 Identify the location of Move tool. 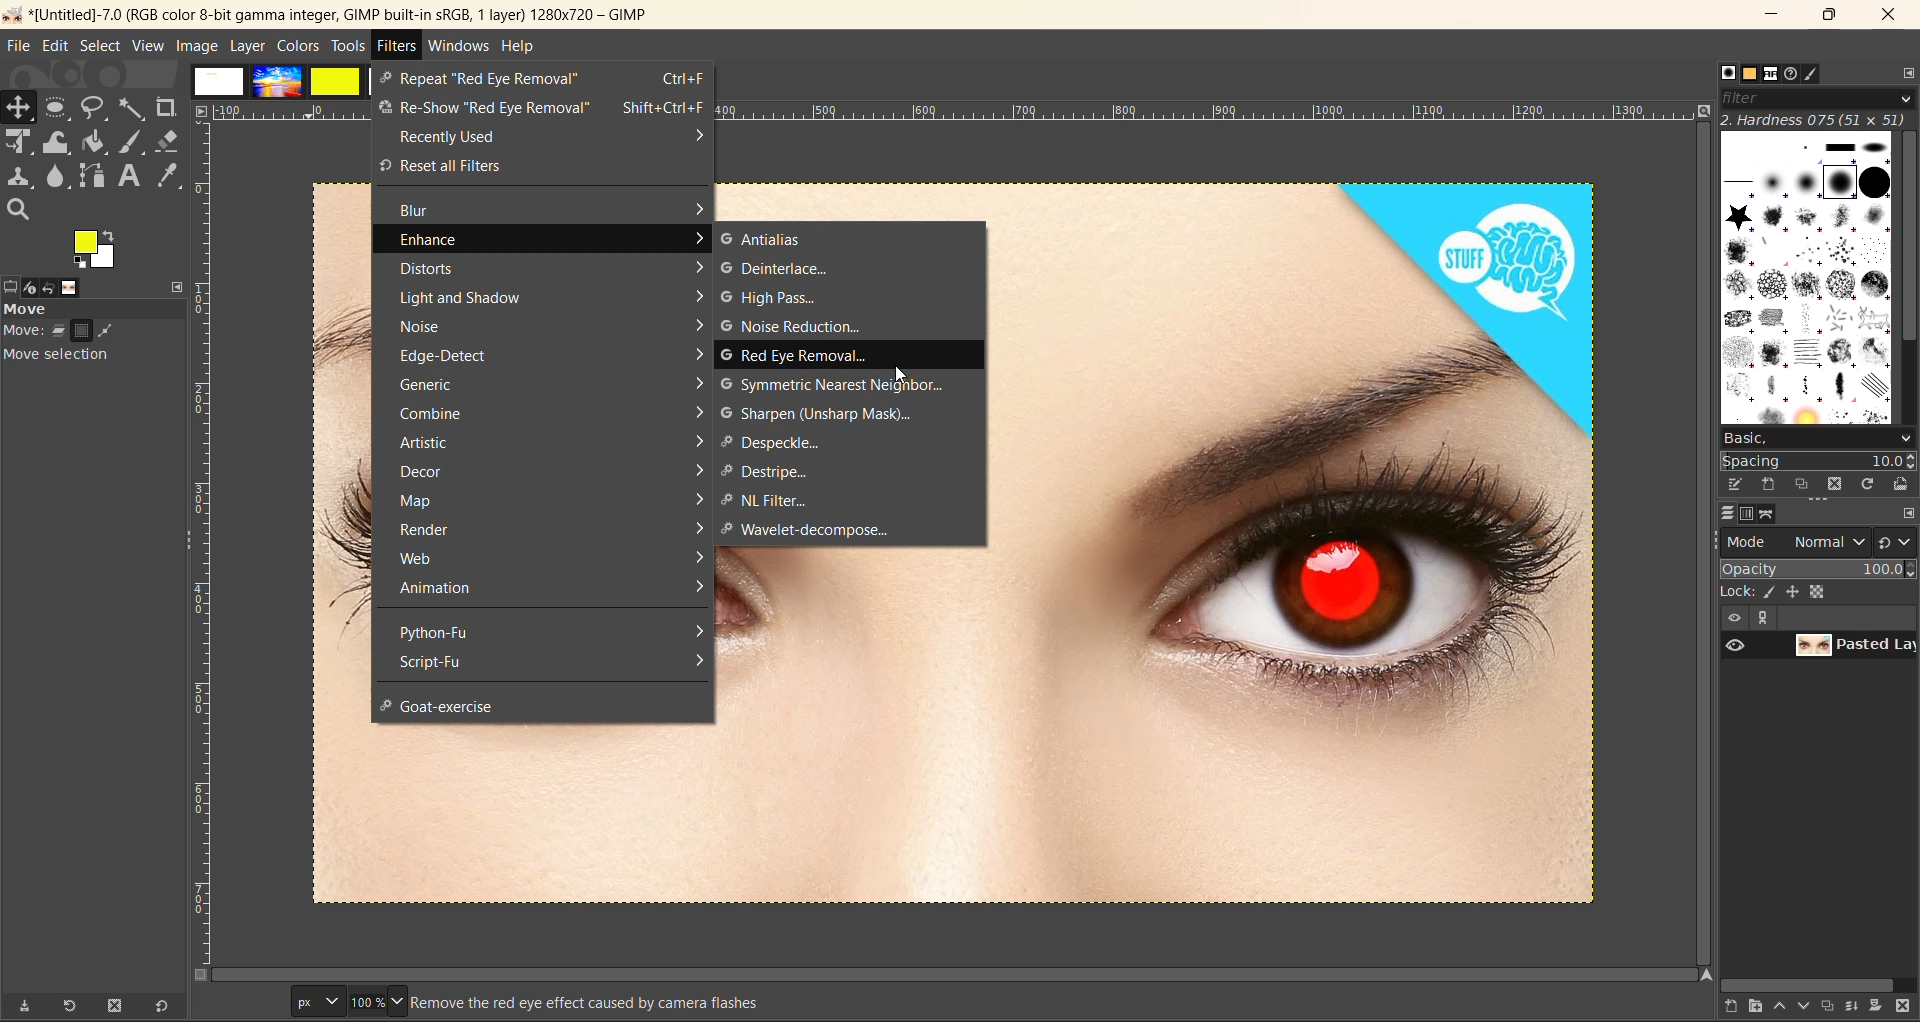
(22, 107).